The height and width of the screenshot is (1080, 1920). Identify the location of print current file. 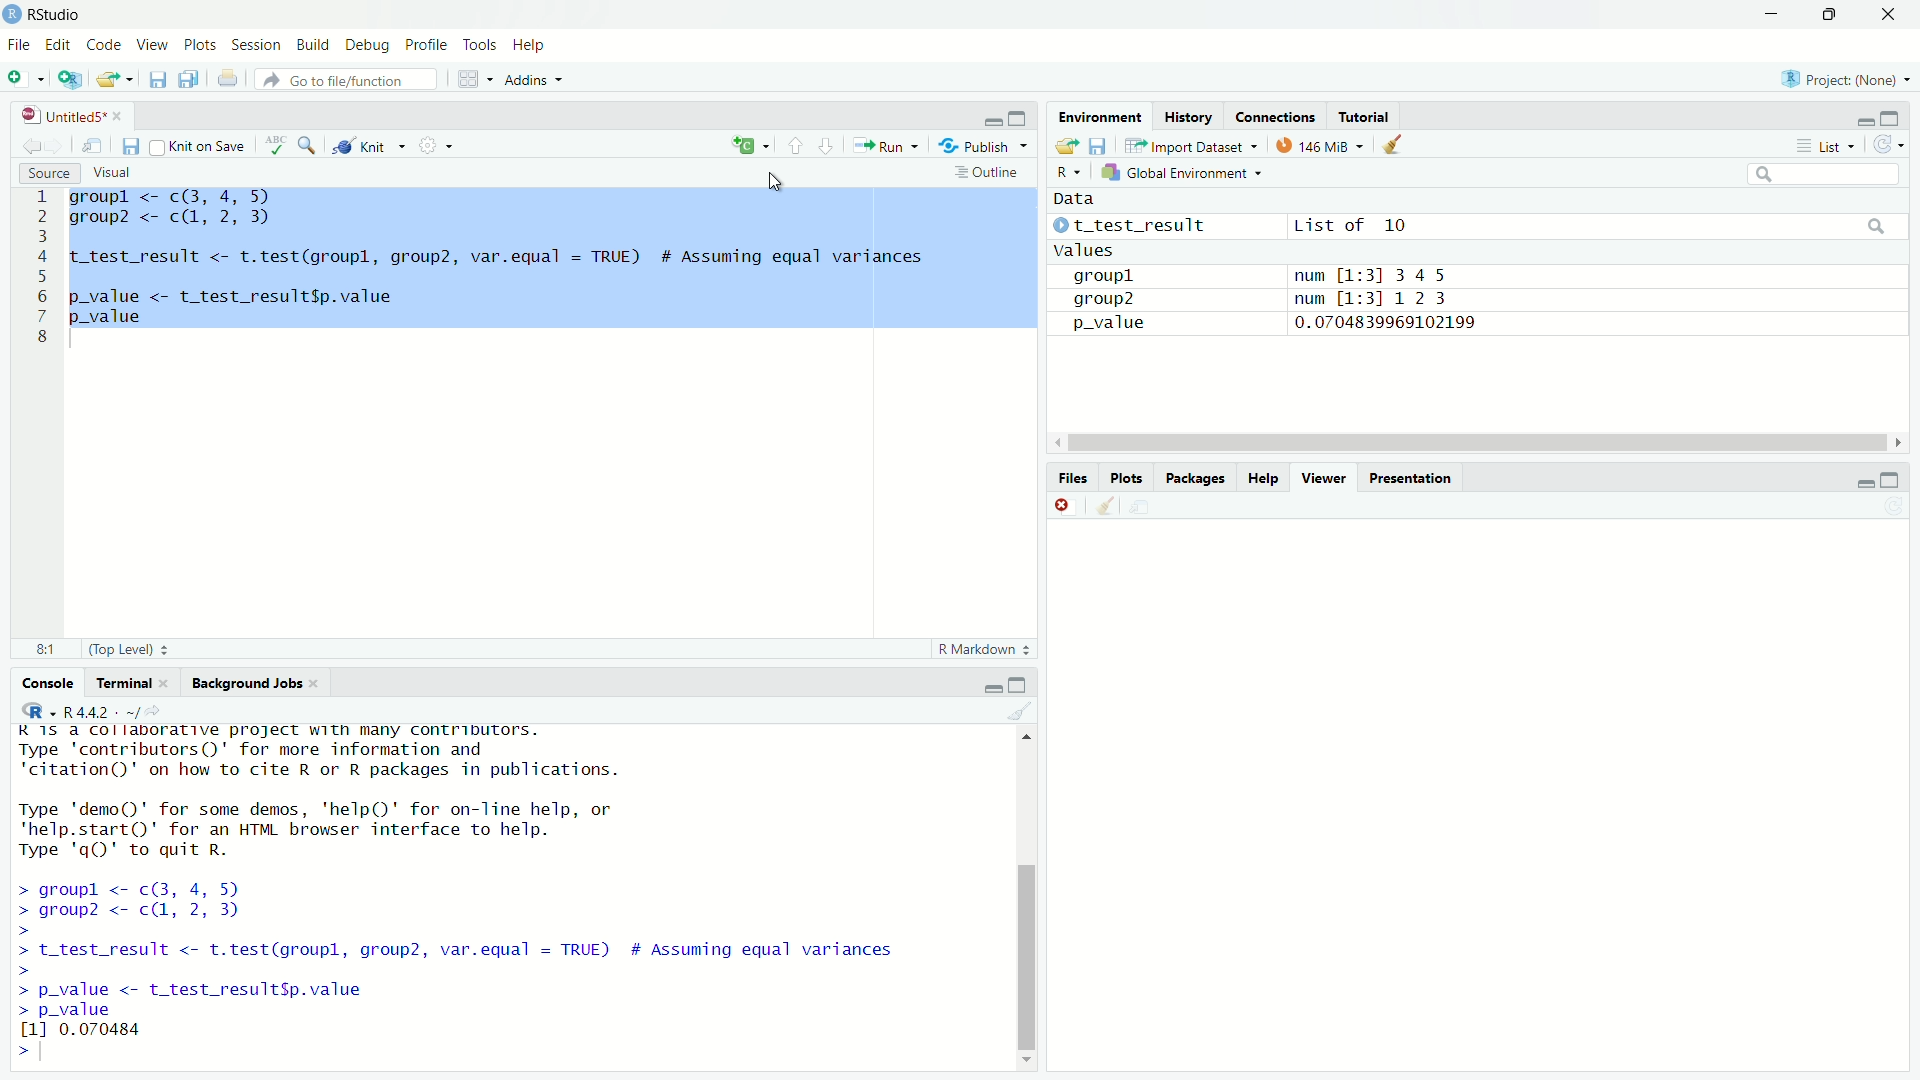
(225, 79).